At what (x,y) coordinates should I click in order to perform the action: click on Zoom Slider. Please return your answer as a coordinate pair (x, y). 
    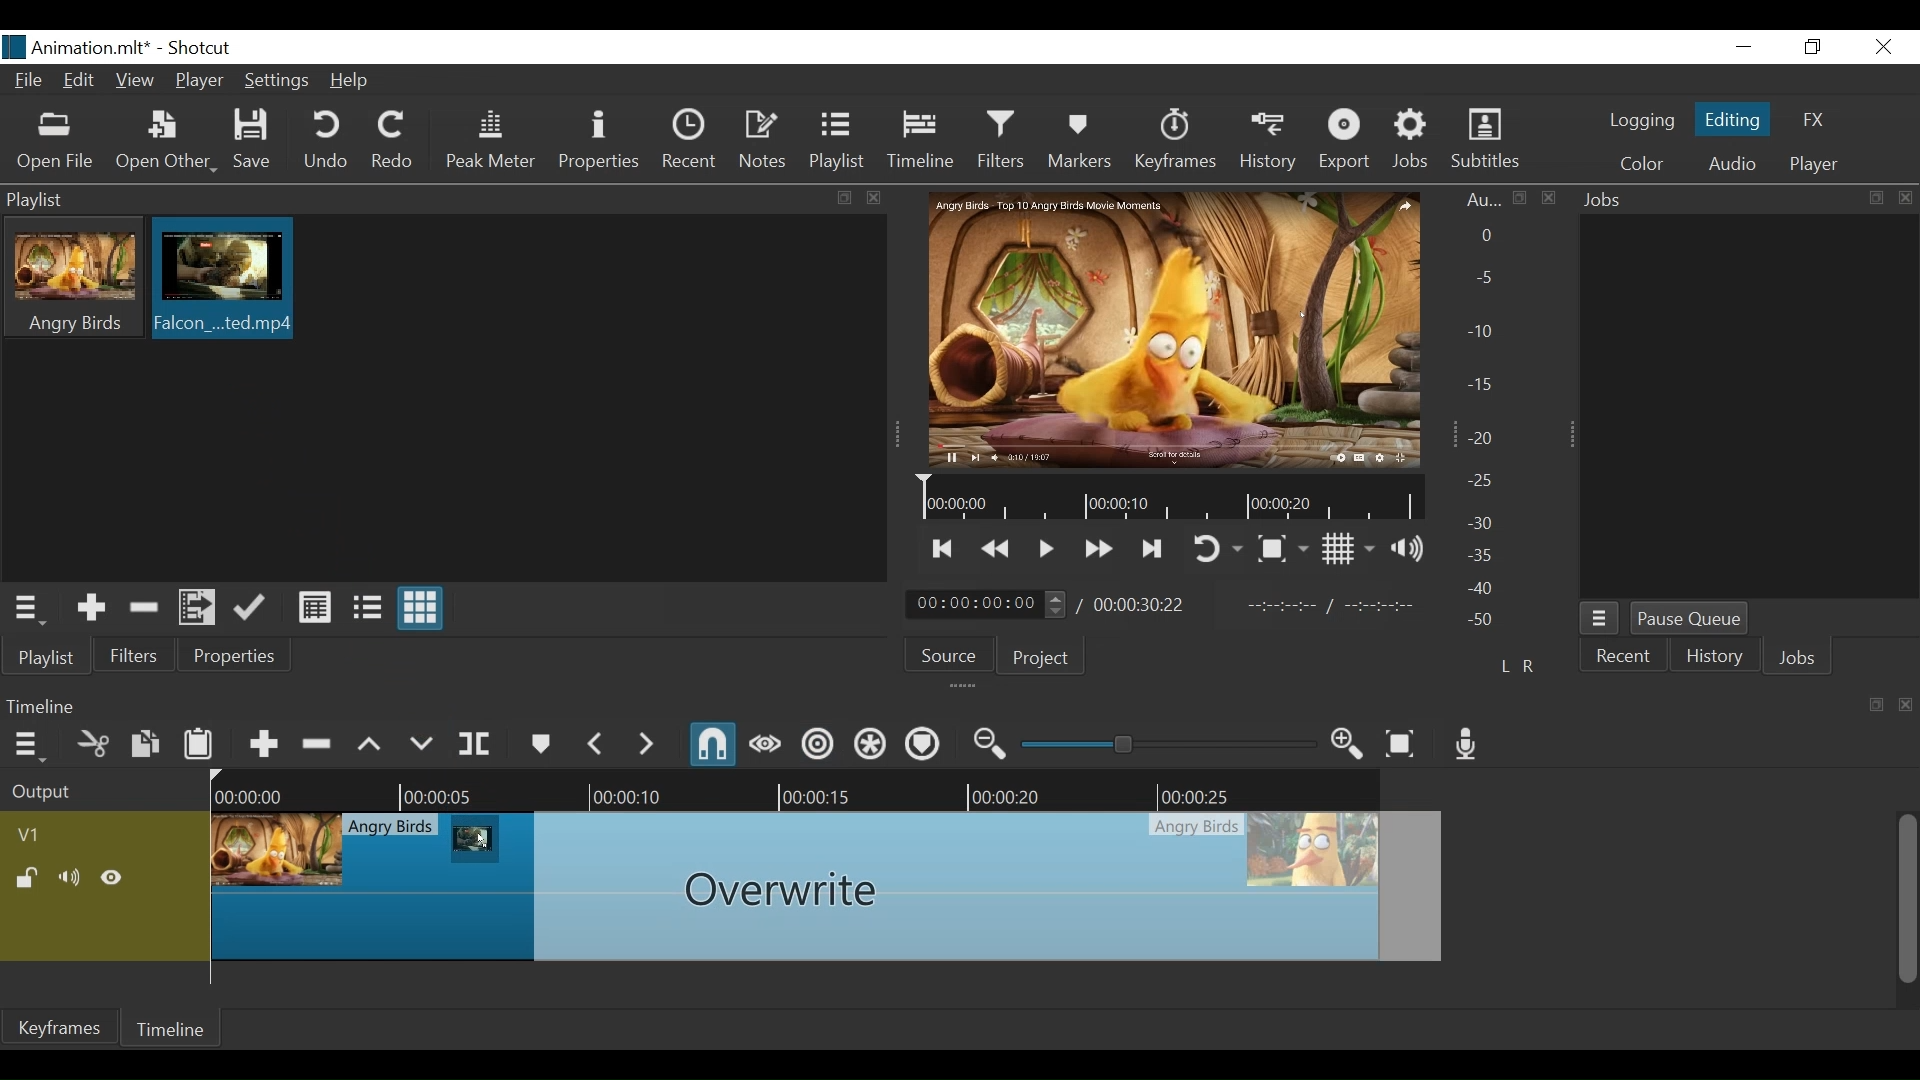
    Looking at the image, I should click on (1168, 743).